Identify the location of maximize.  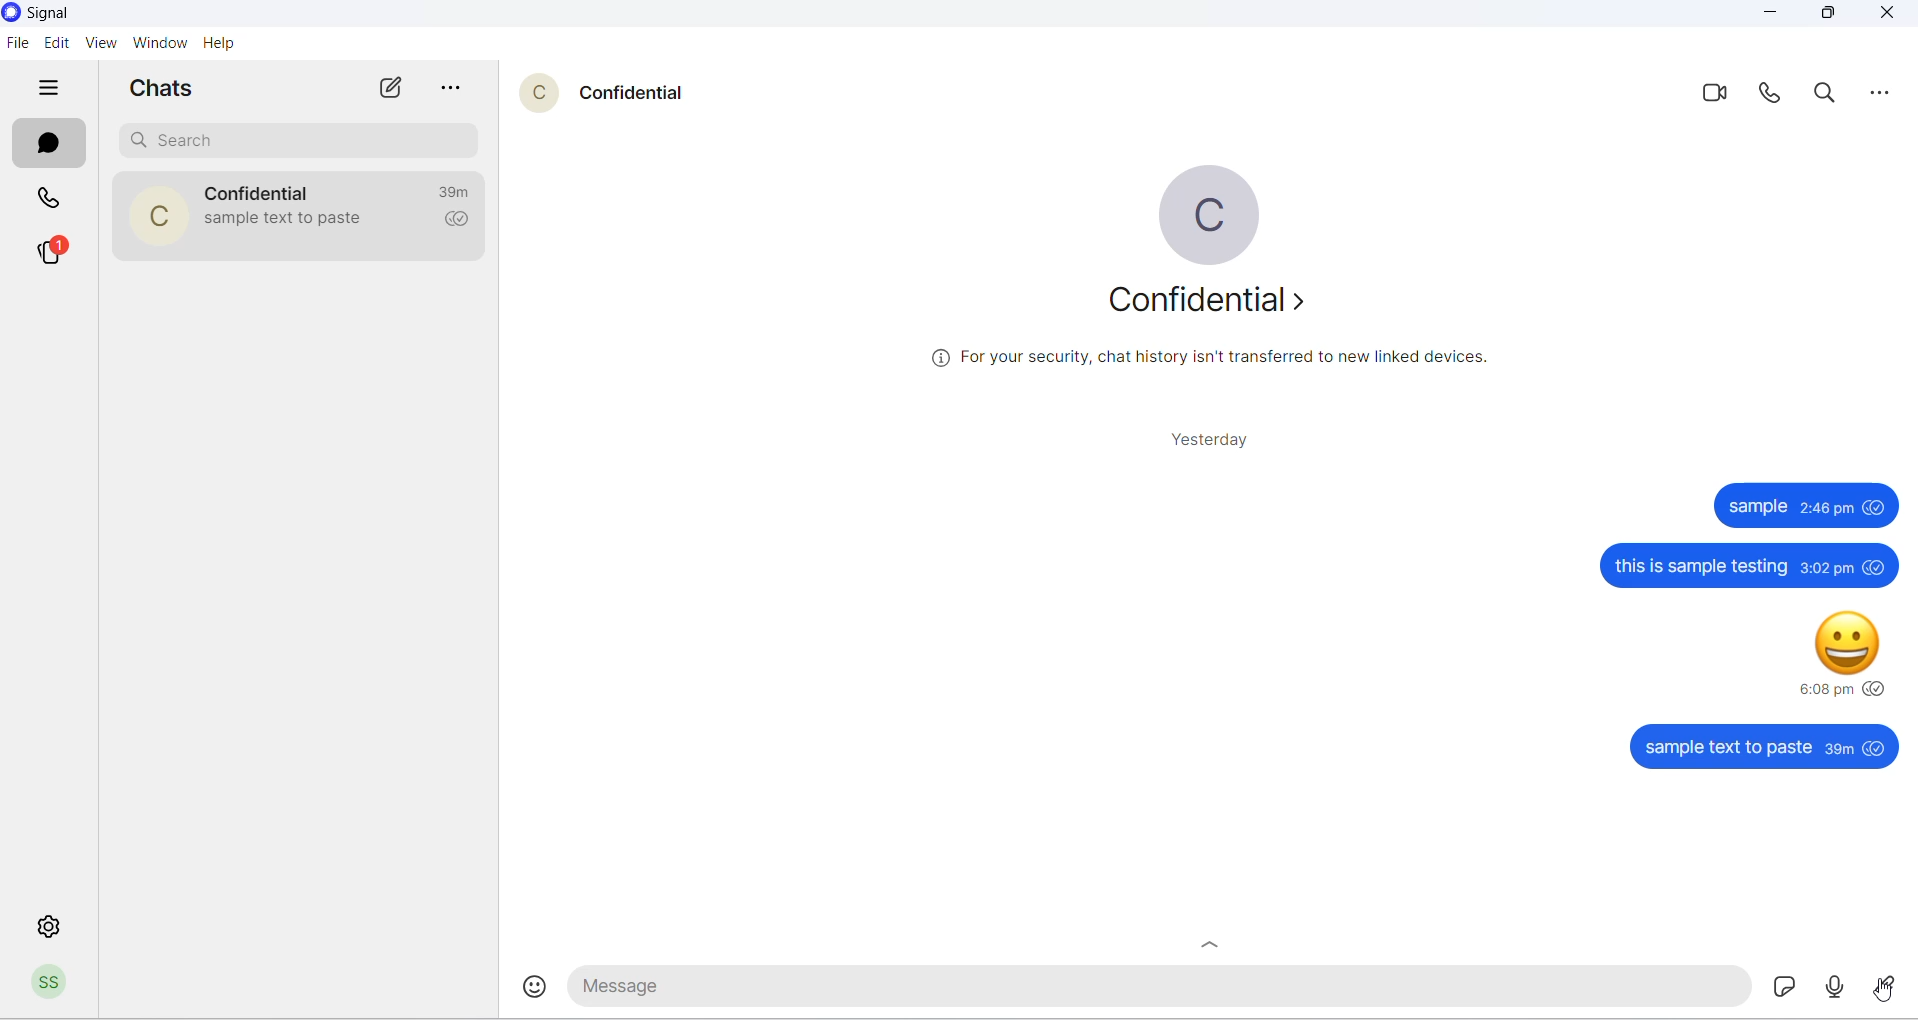
(1826, 15).